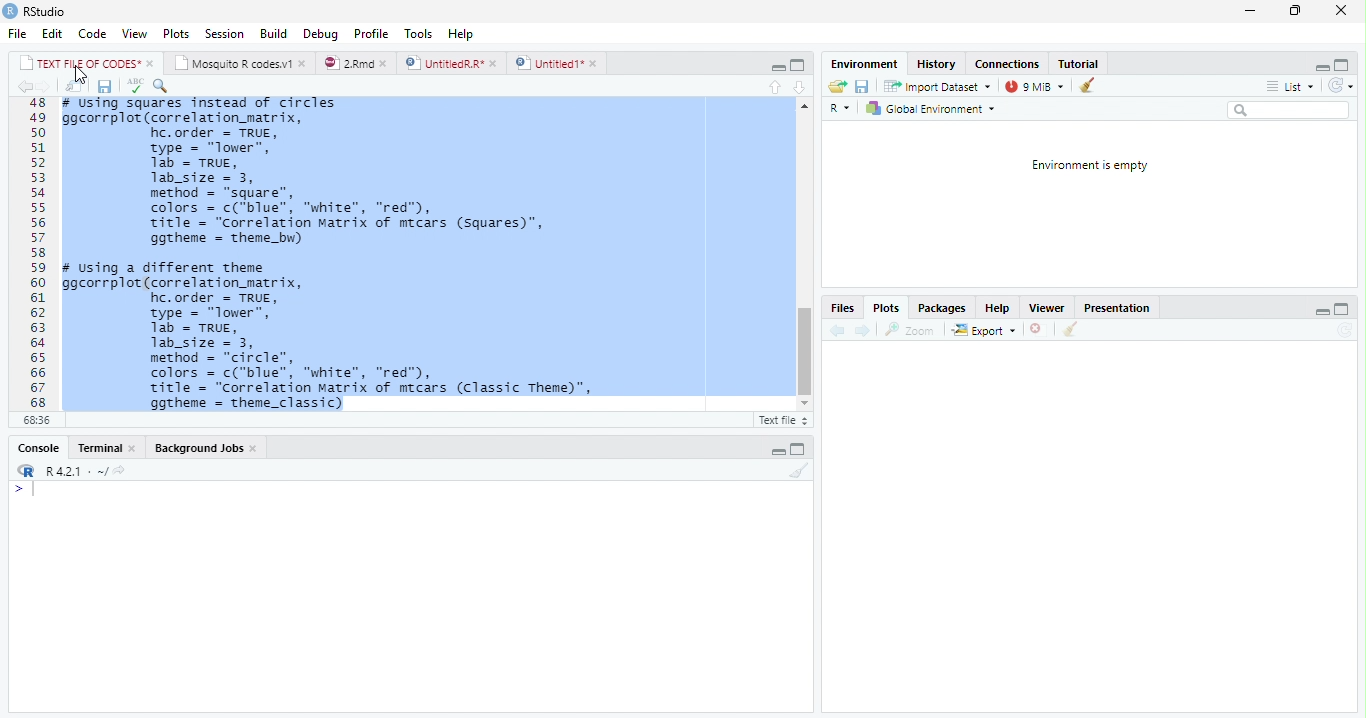 The height and width of the screenshot is (718, 1366). Describe the element at coordinates (452, 63) in the screenshot. I see ` UntitiedR` at that location.